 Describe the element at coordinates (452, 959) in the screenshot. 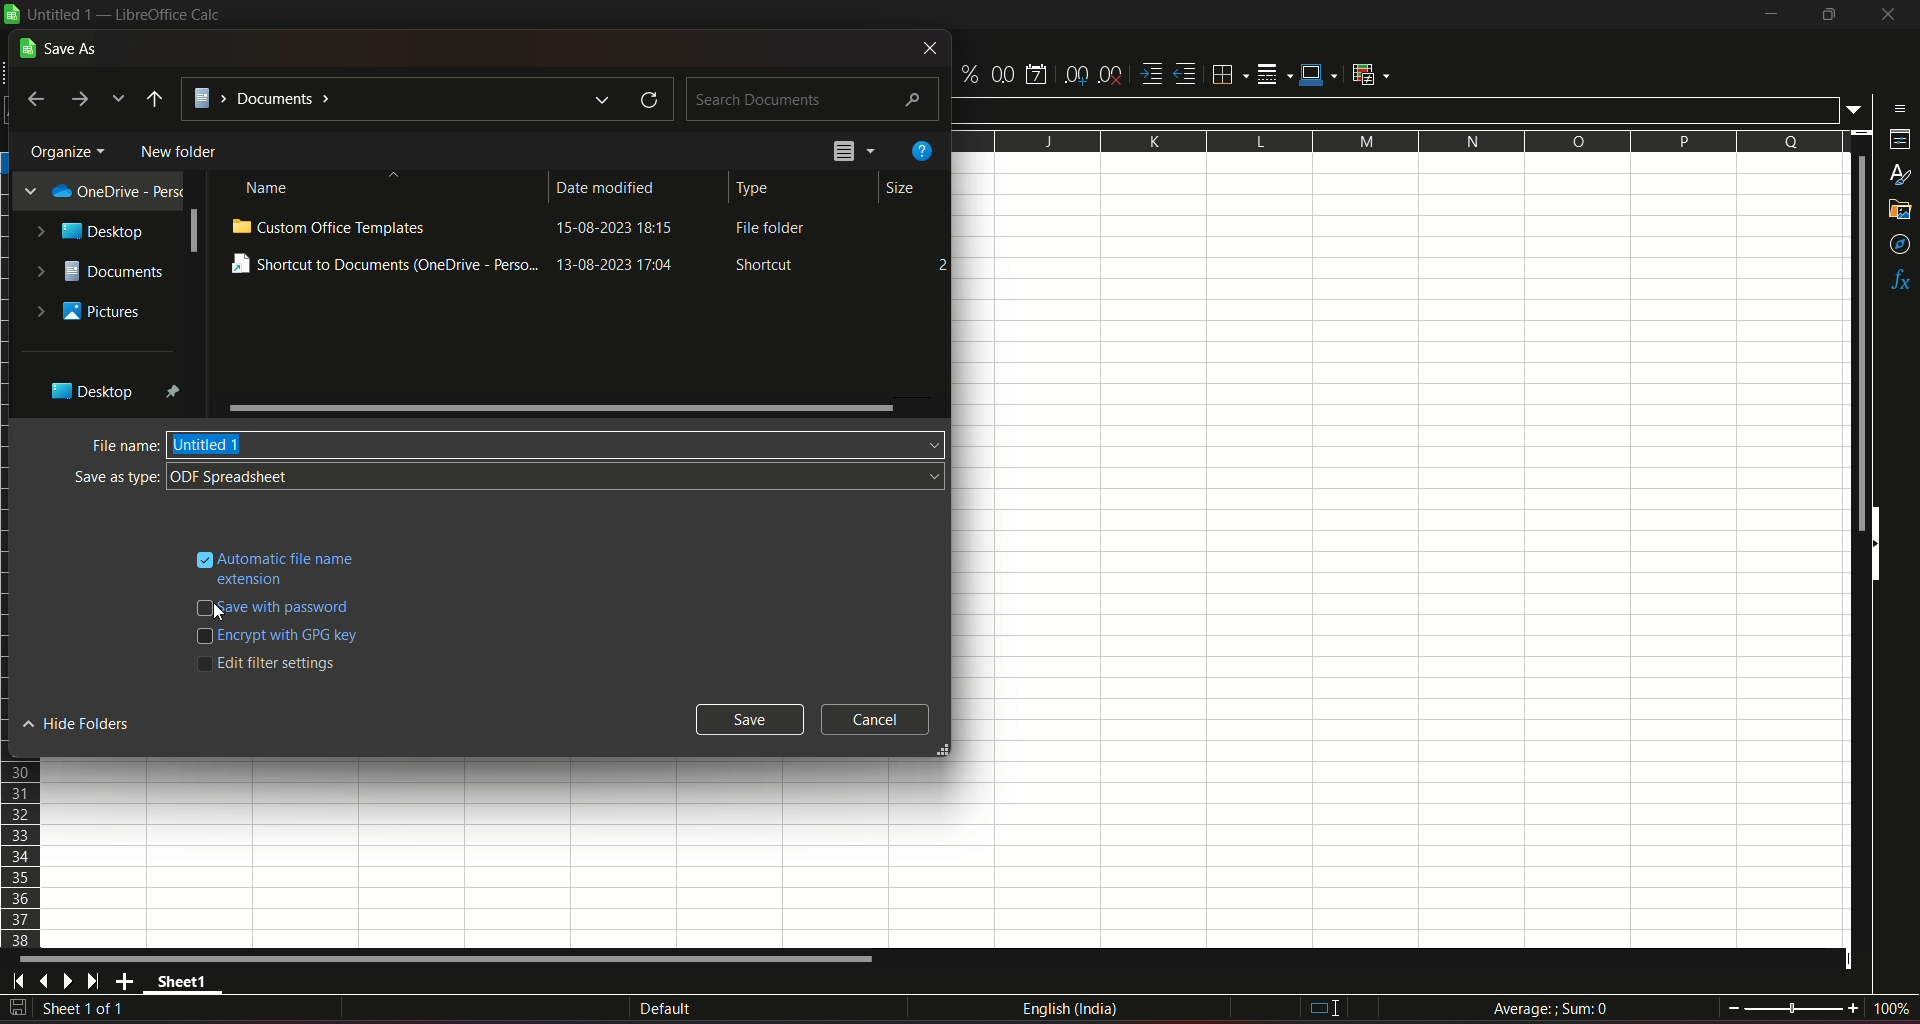

I see `horizontal scroll` at that location.